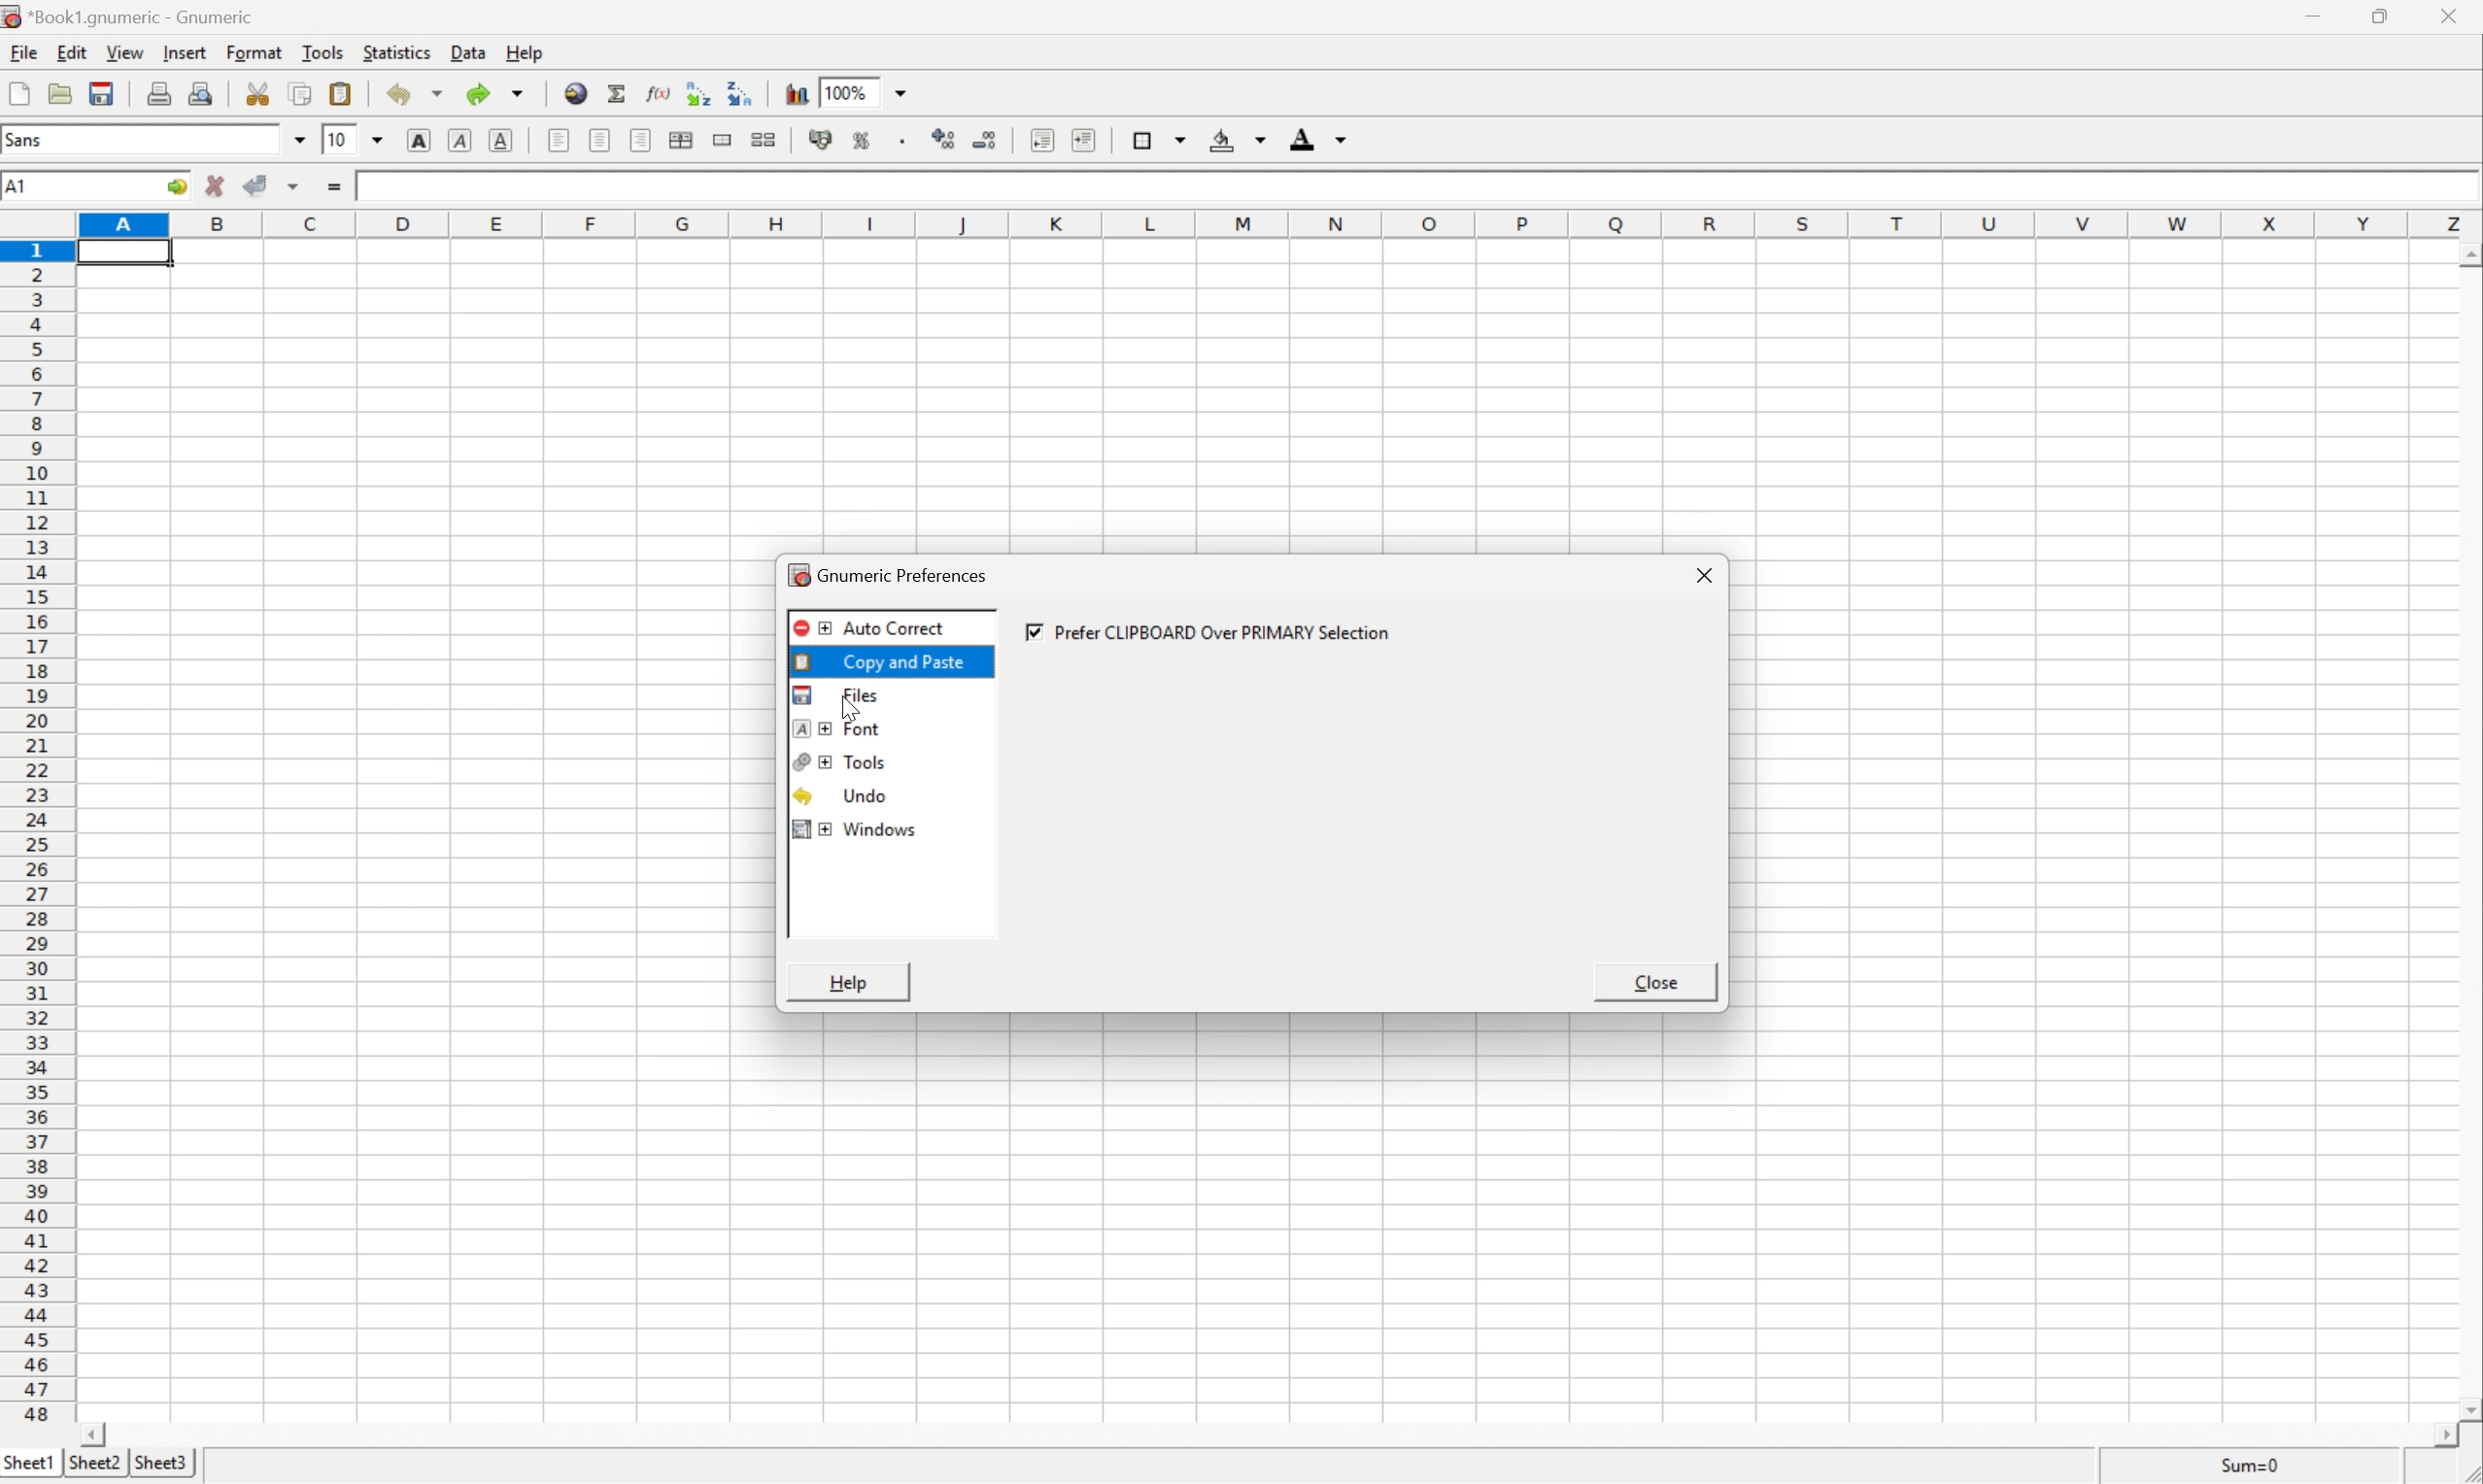  What do you see at coordinates (740, 92) in the screenshot?
I see `Sort the selected region in descending order based on the first column selected` at bounding box center [740, 92].